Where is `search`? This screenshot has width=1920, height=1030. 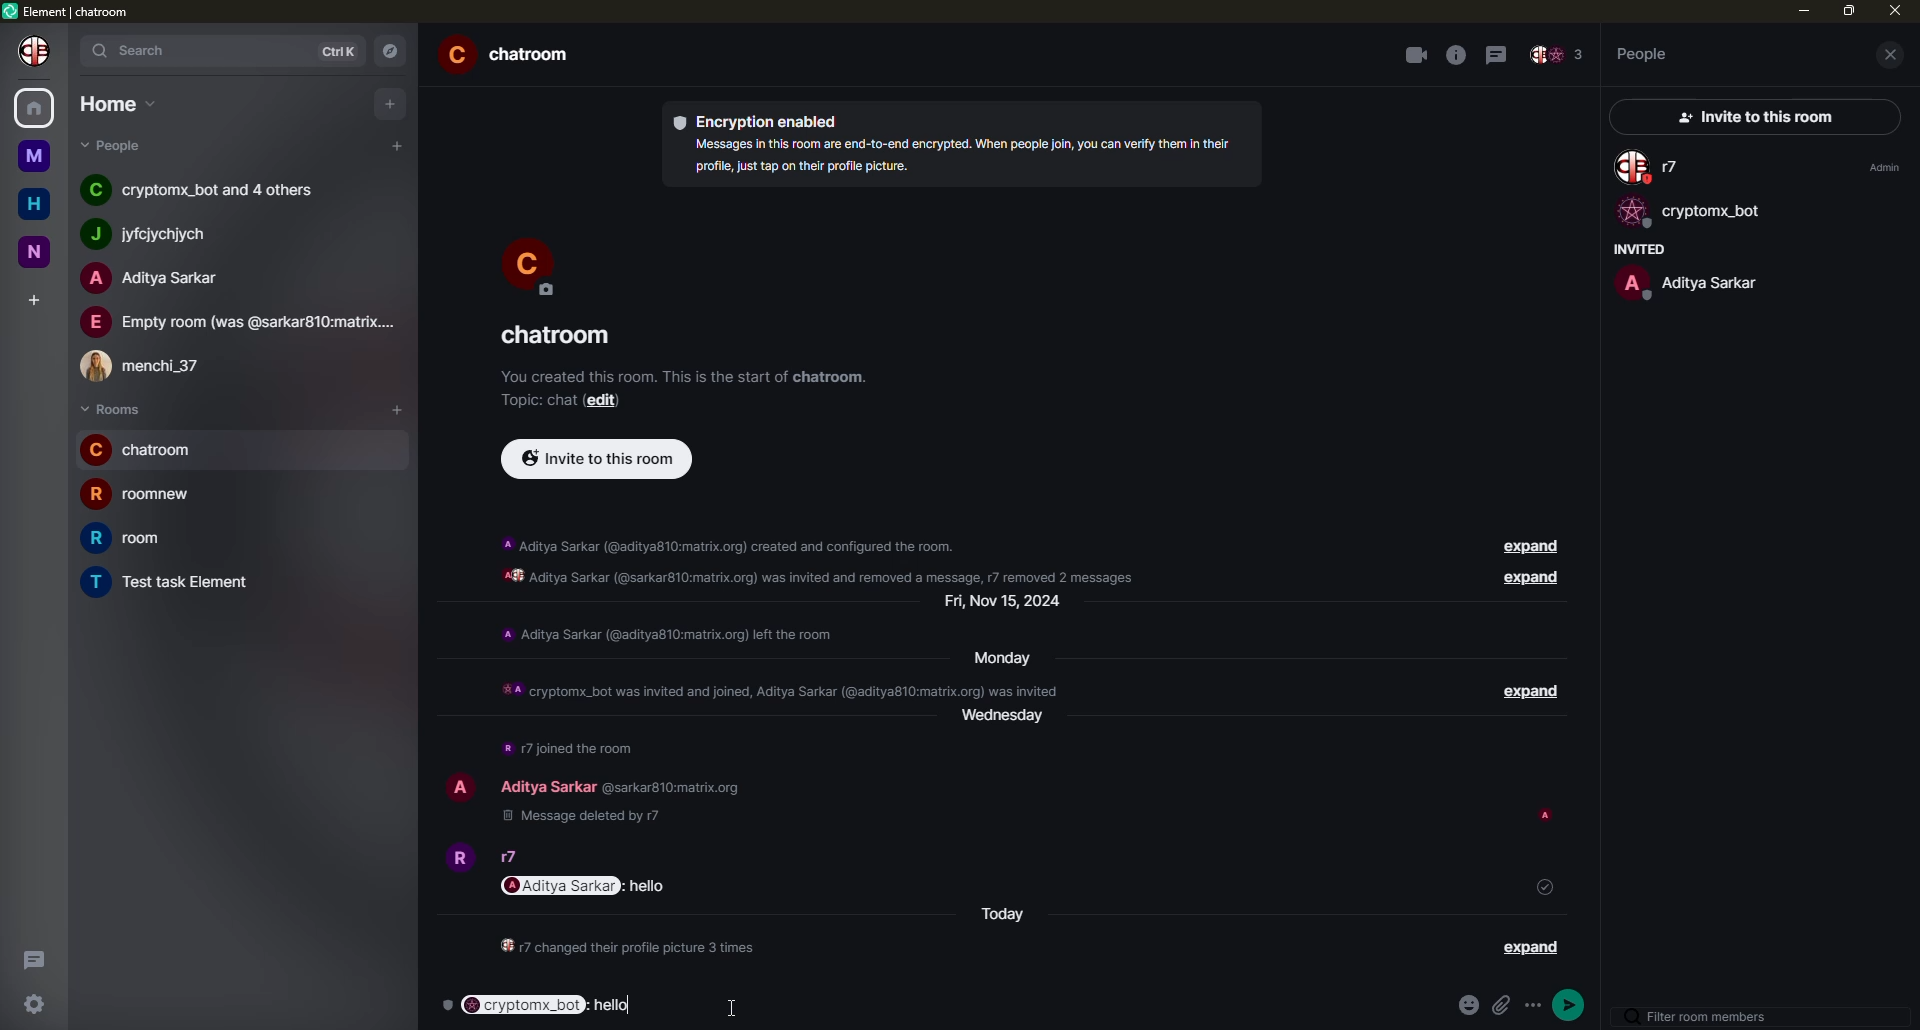 search is located at coordinates (139, 49).